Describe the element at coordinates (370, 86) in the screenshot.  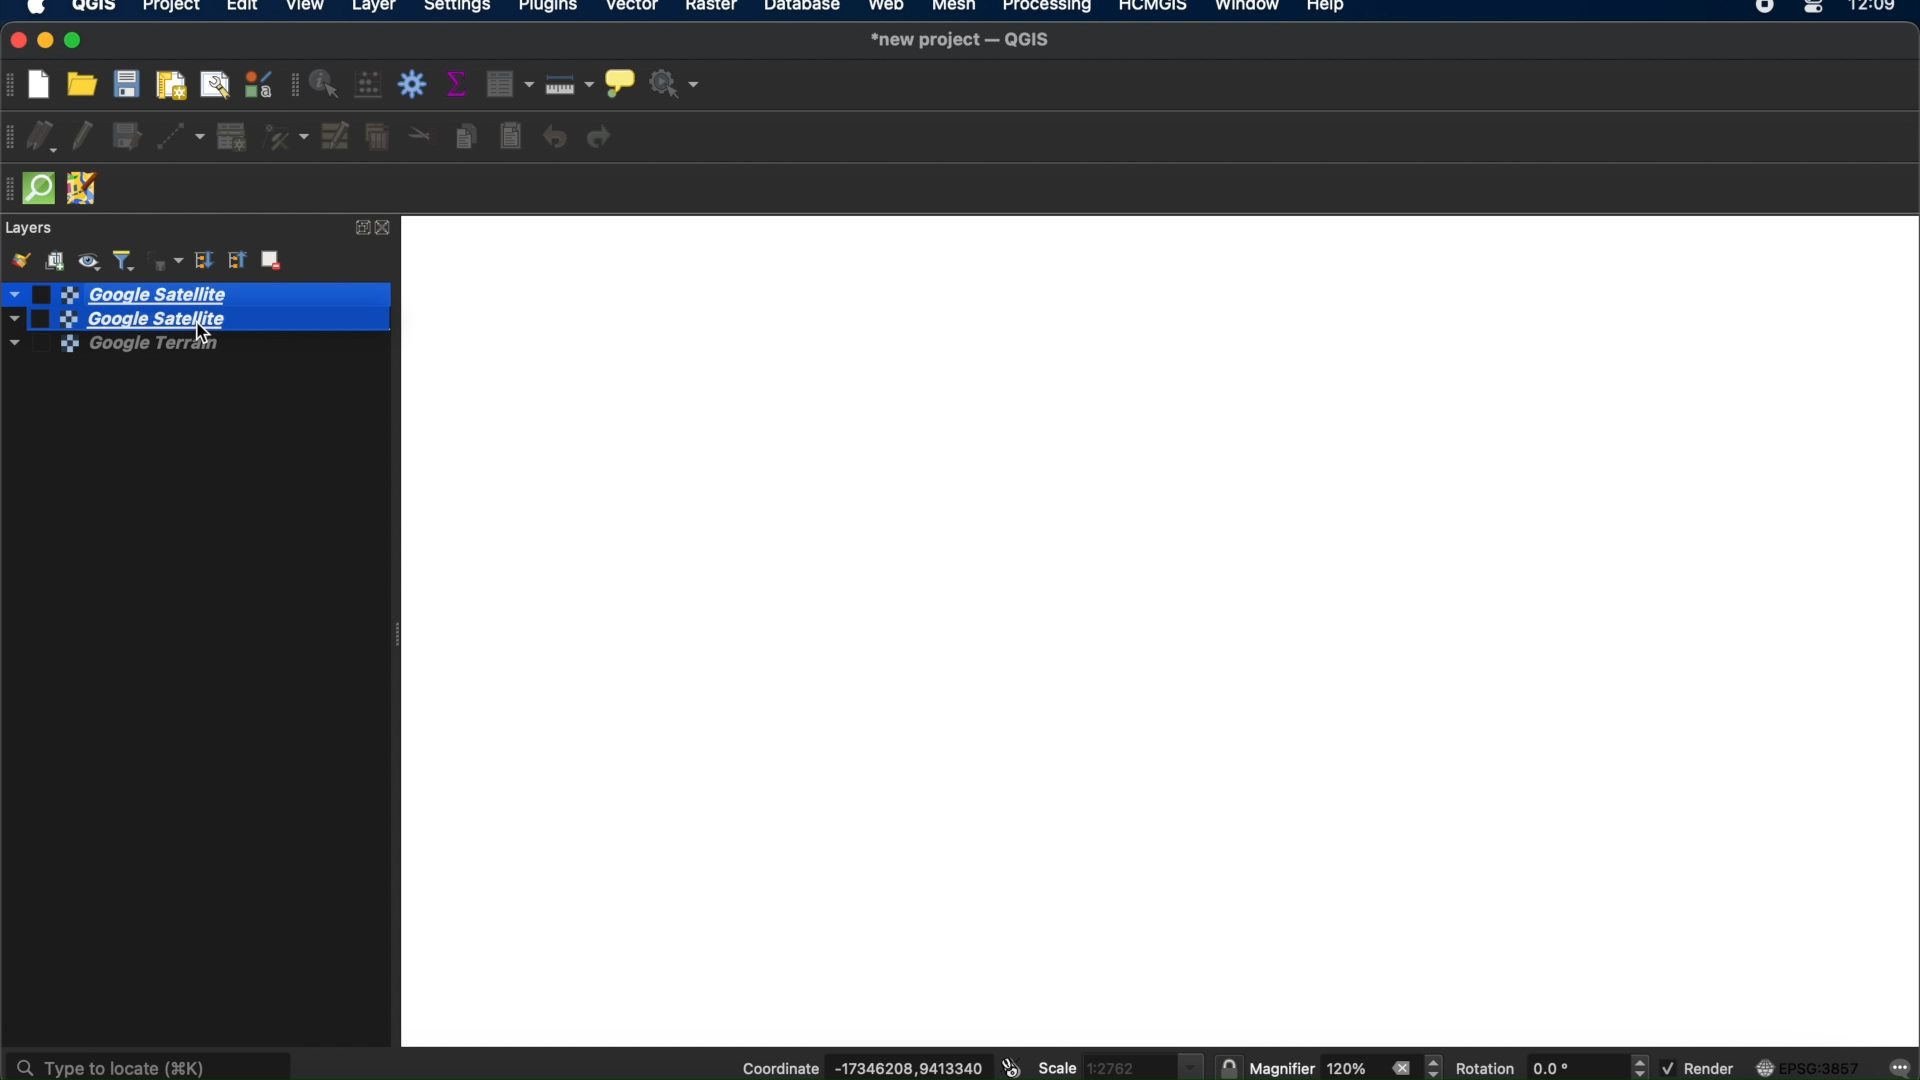
I see `open field calculator` at that location.